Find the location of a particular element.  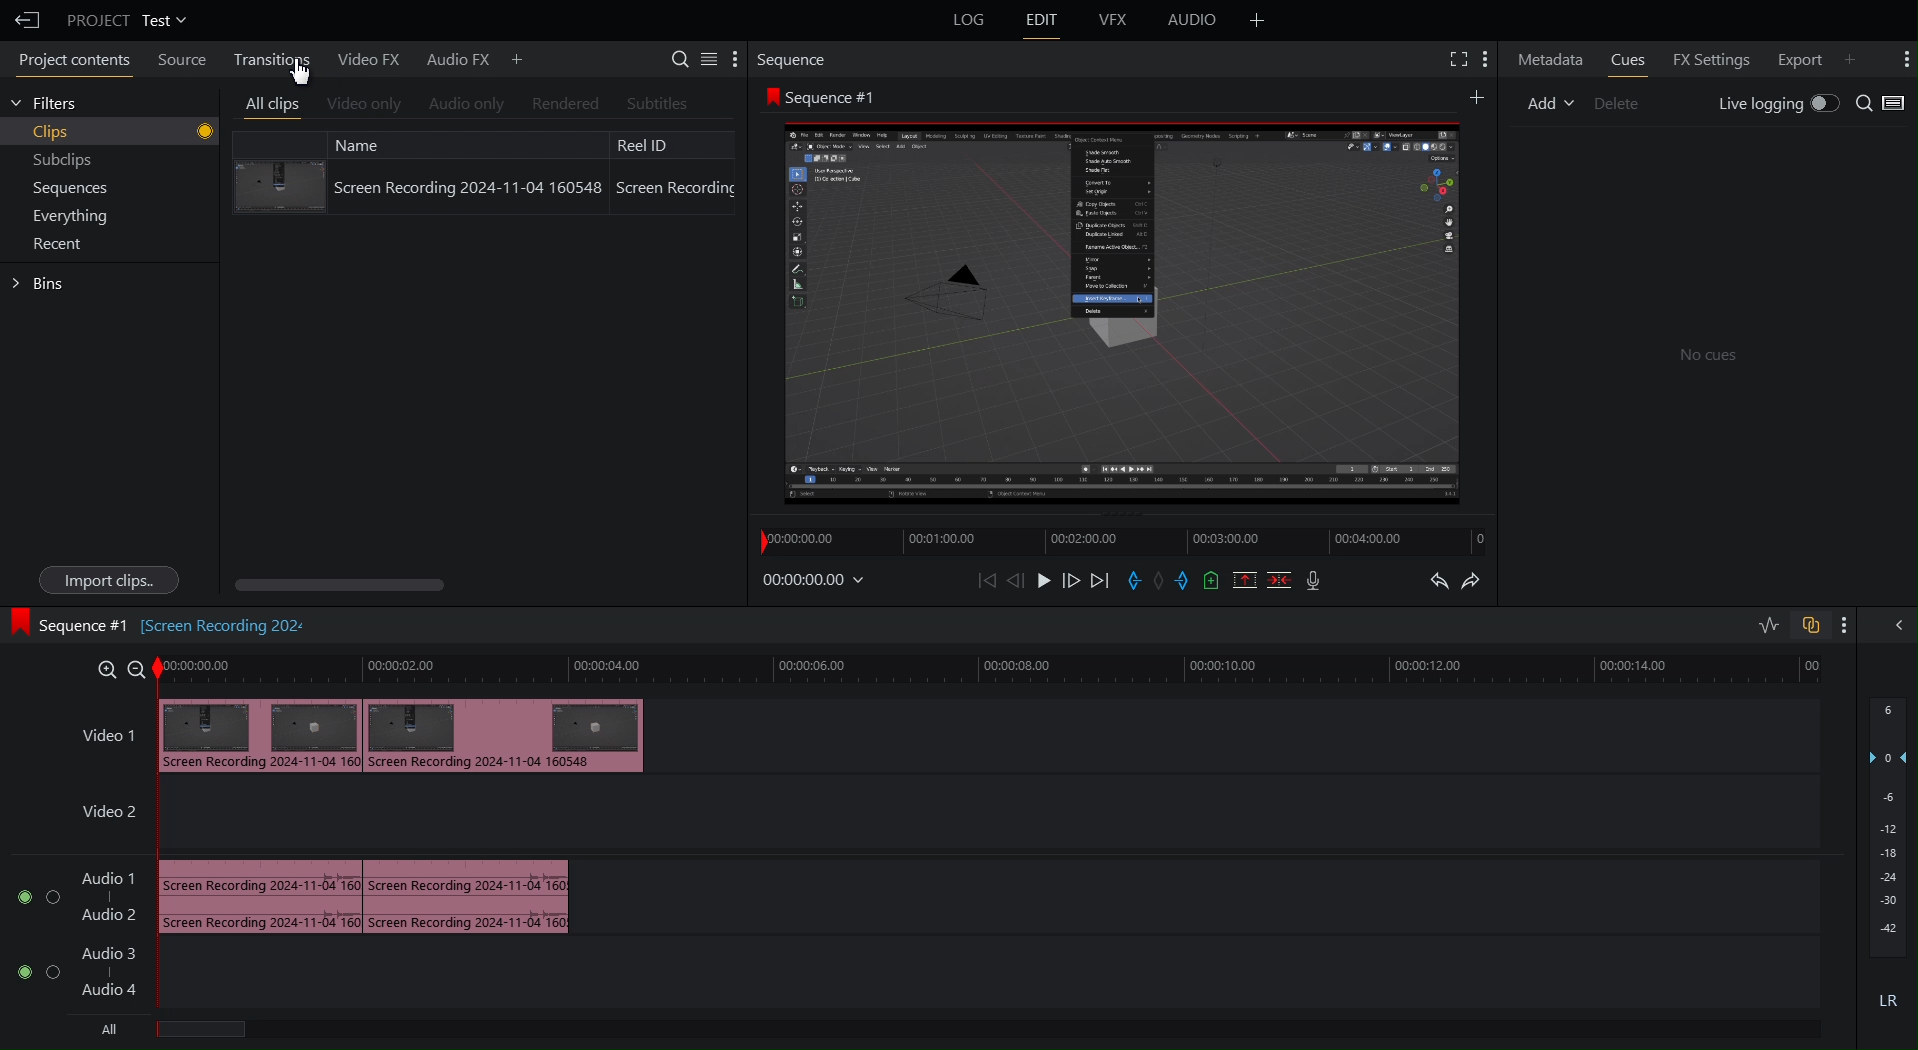

Audio Track 1 is located at coordinates (109, 874).